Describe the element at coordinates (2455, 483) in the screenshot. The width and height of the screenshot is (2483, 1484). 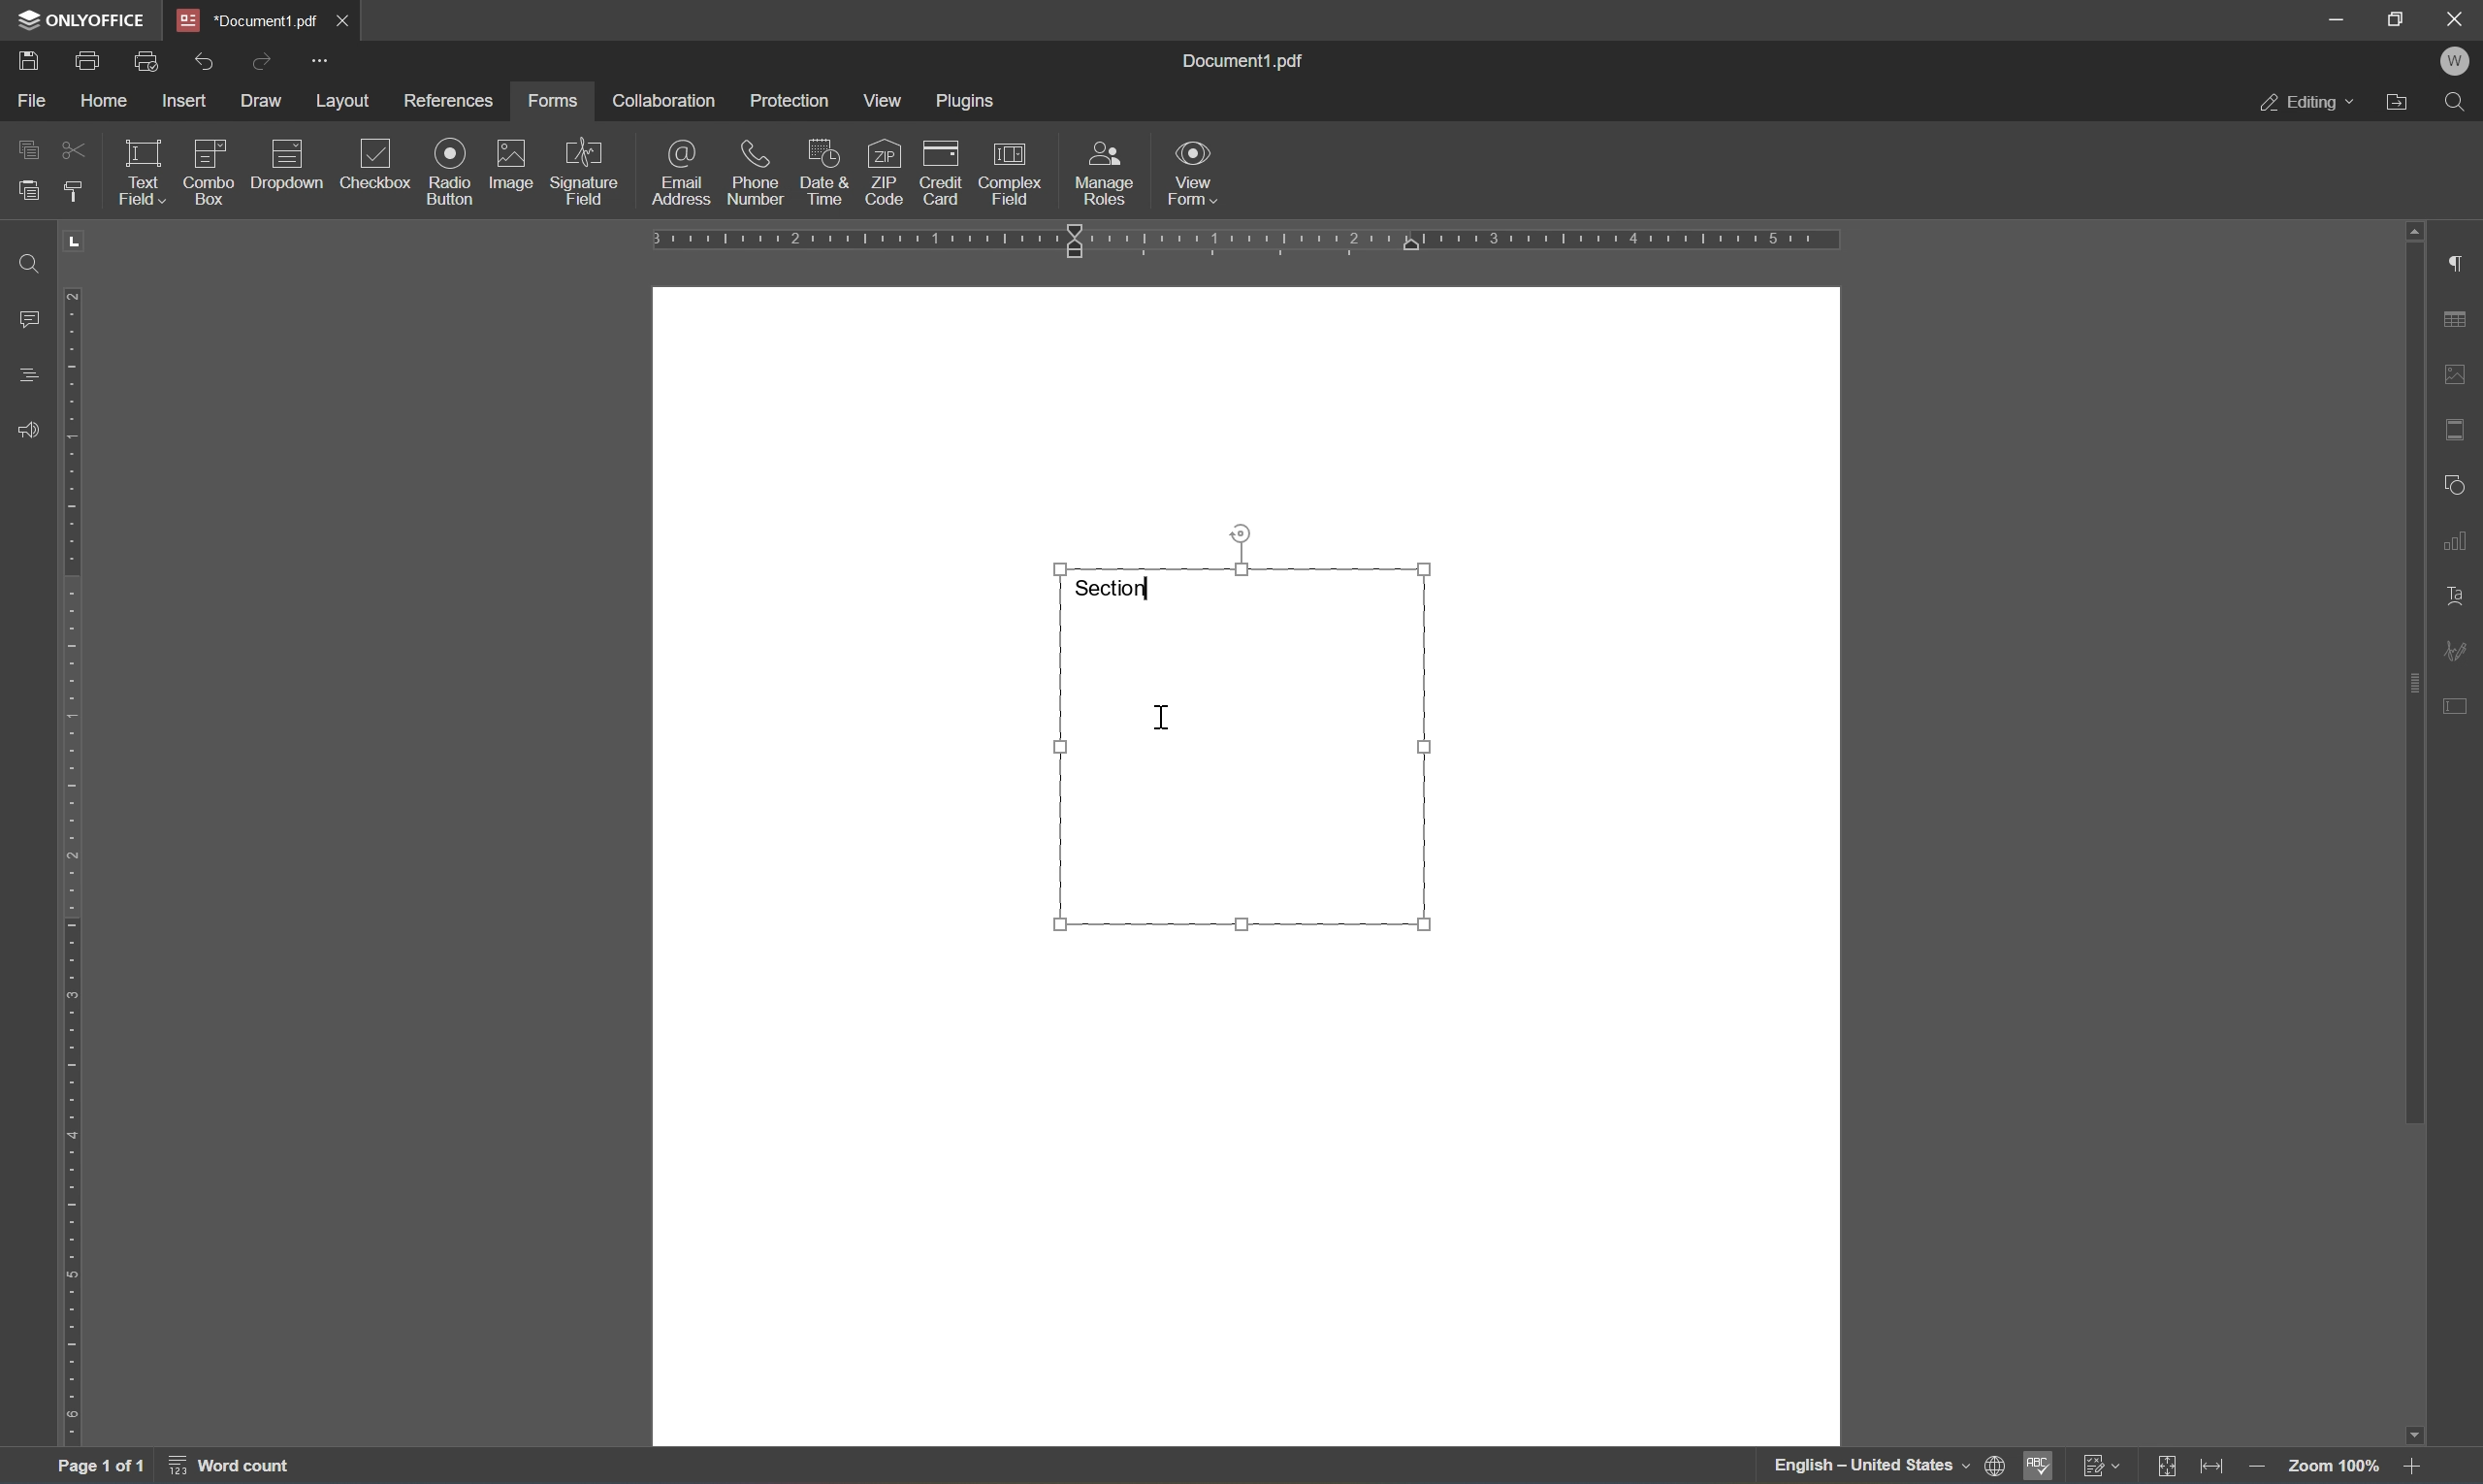
I see `shape settings` at that location.